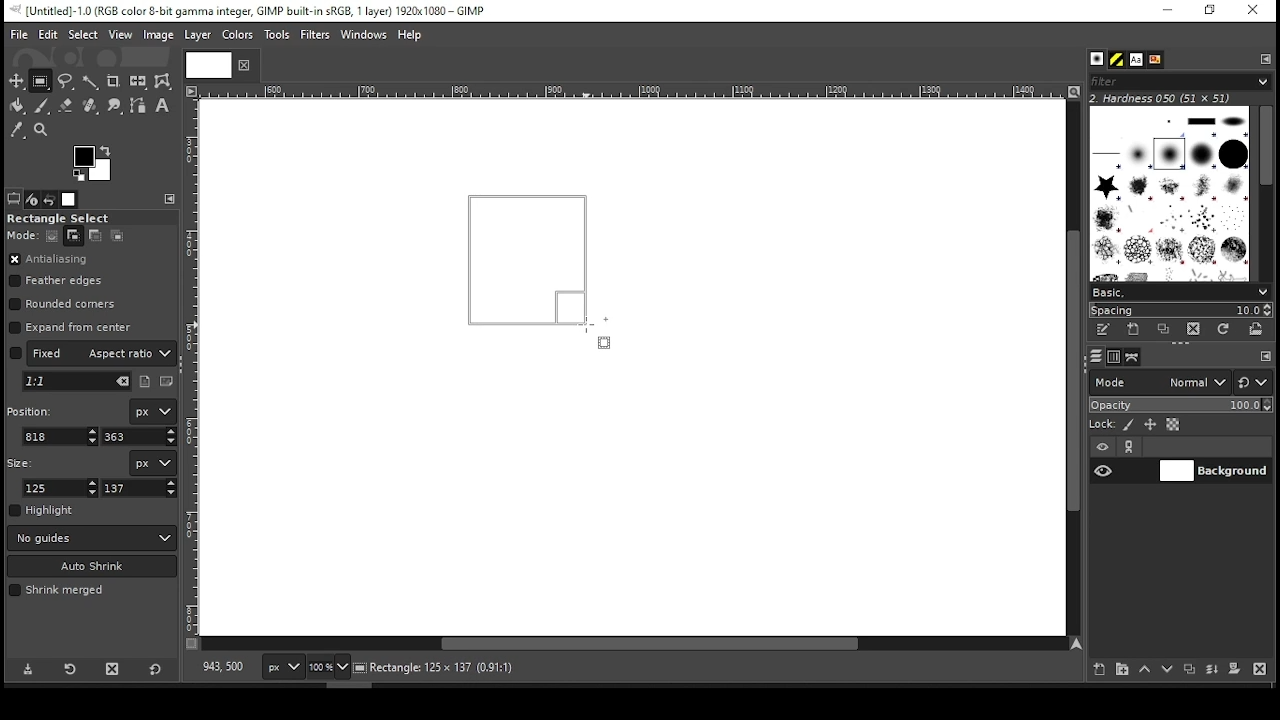 The height and width of the screenshot is (720, 1280). What do you see at coordinates (238, 34) in the screenshot?
I see `color` at bounding box center [238, 34].